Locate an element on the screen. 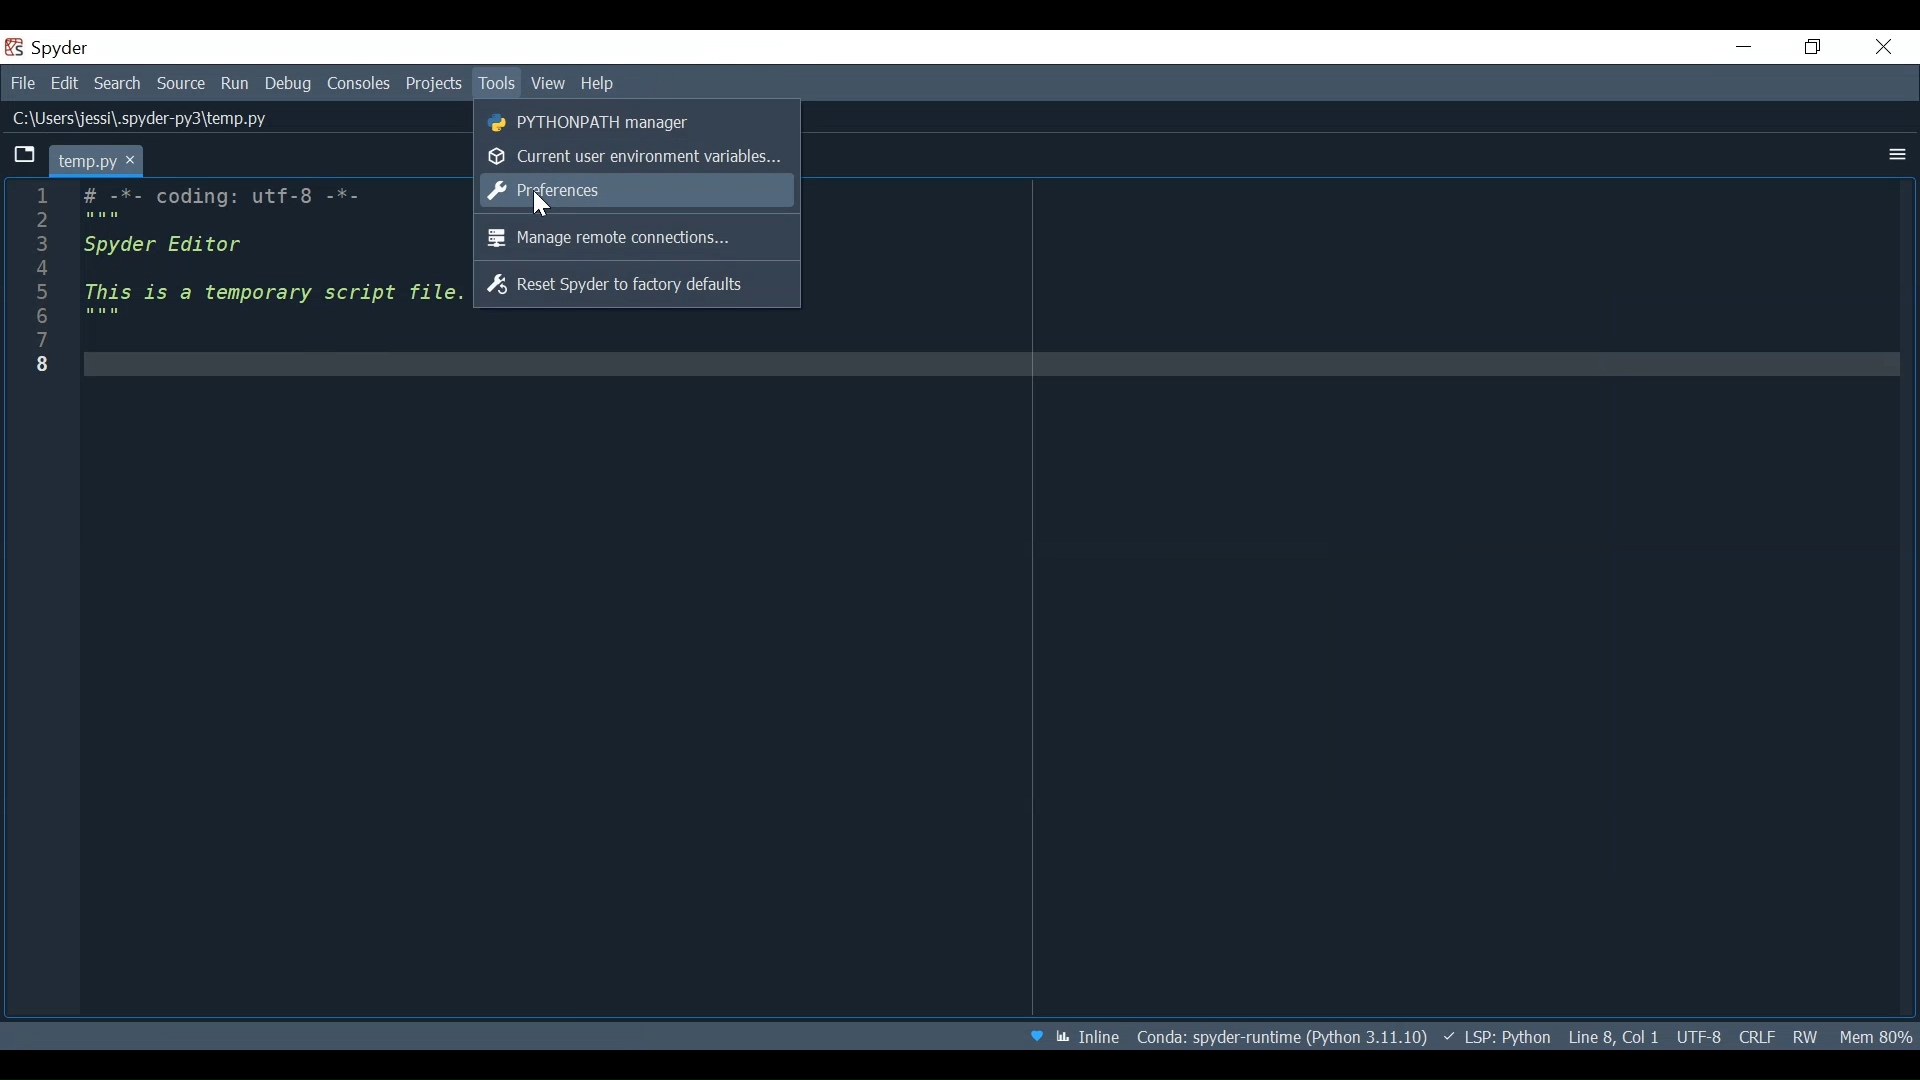 Image resolution: width=1920 pixels, height=1080 pixels. Edit is located at coordinates (60, 83).